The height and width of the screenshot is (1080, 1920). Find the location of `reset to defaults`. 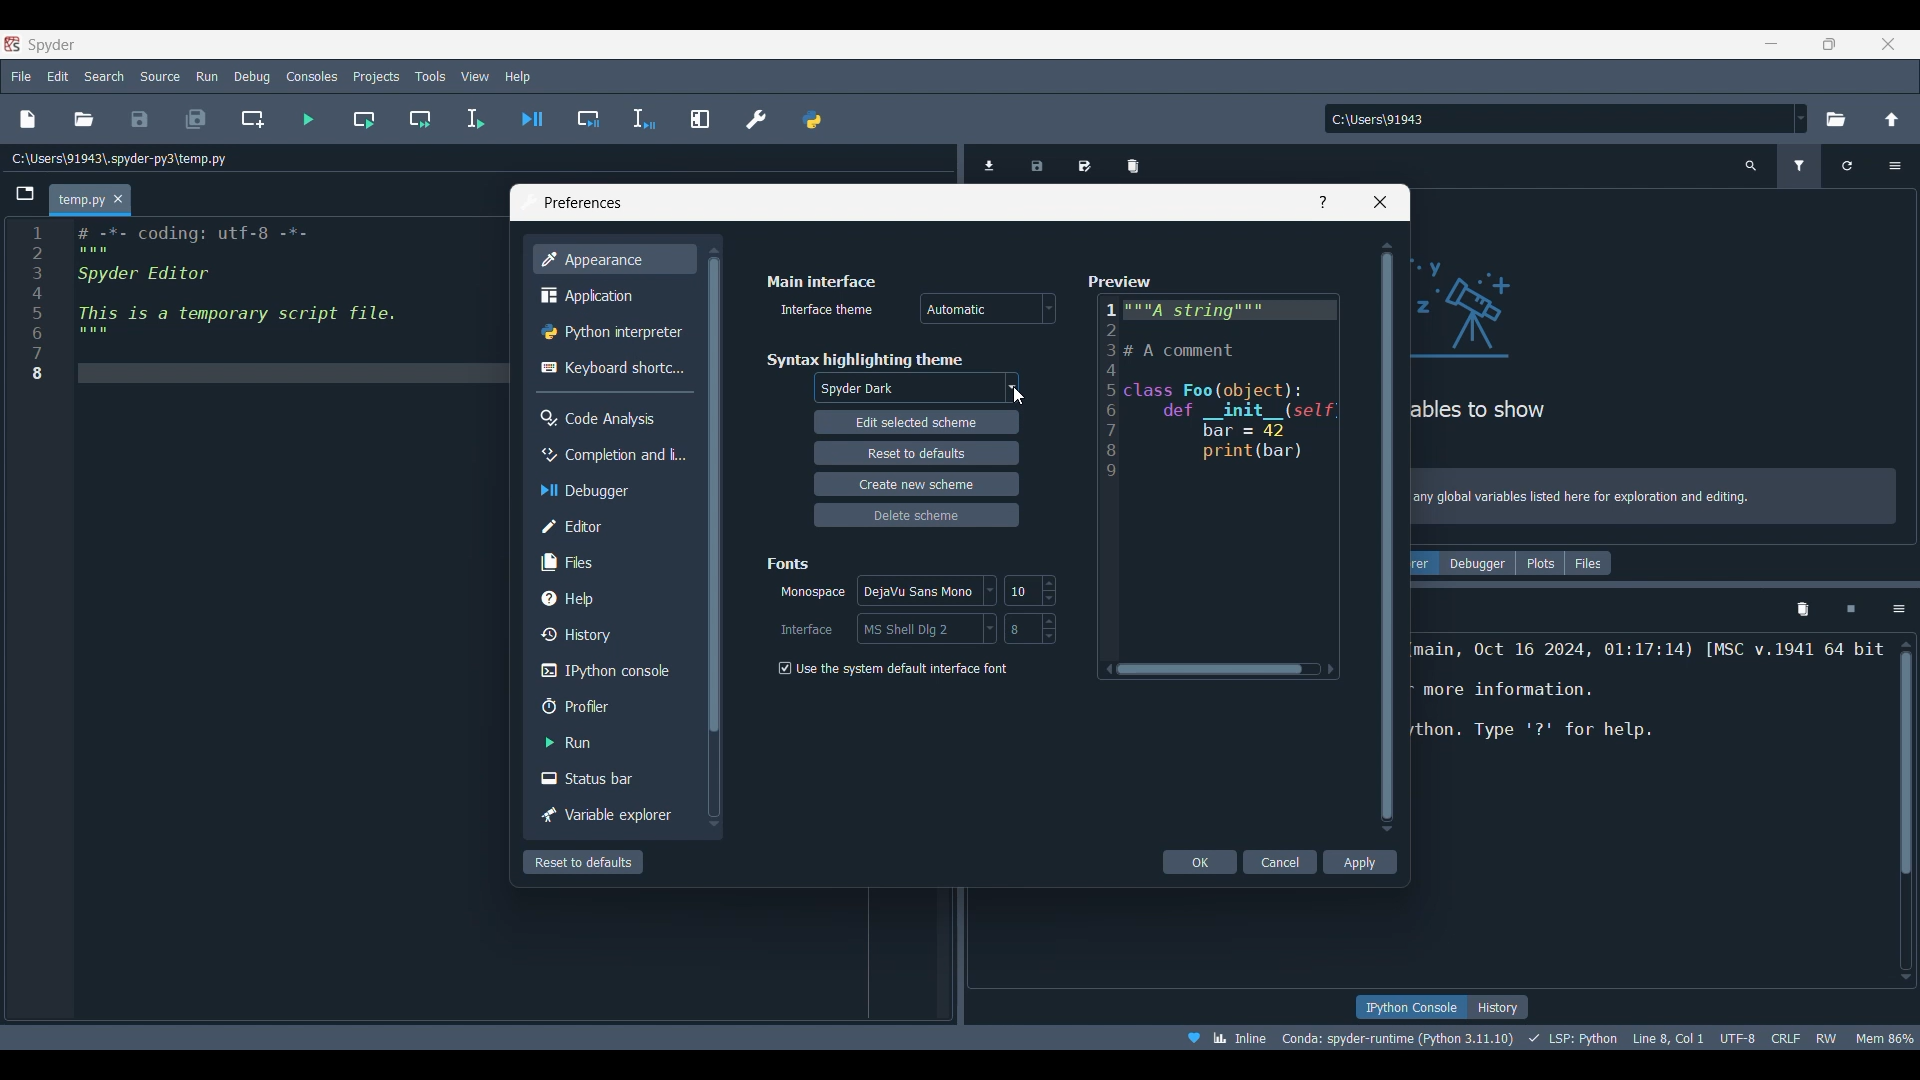

reset to defaults is located at coordinates (915, 452).